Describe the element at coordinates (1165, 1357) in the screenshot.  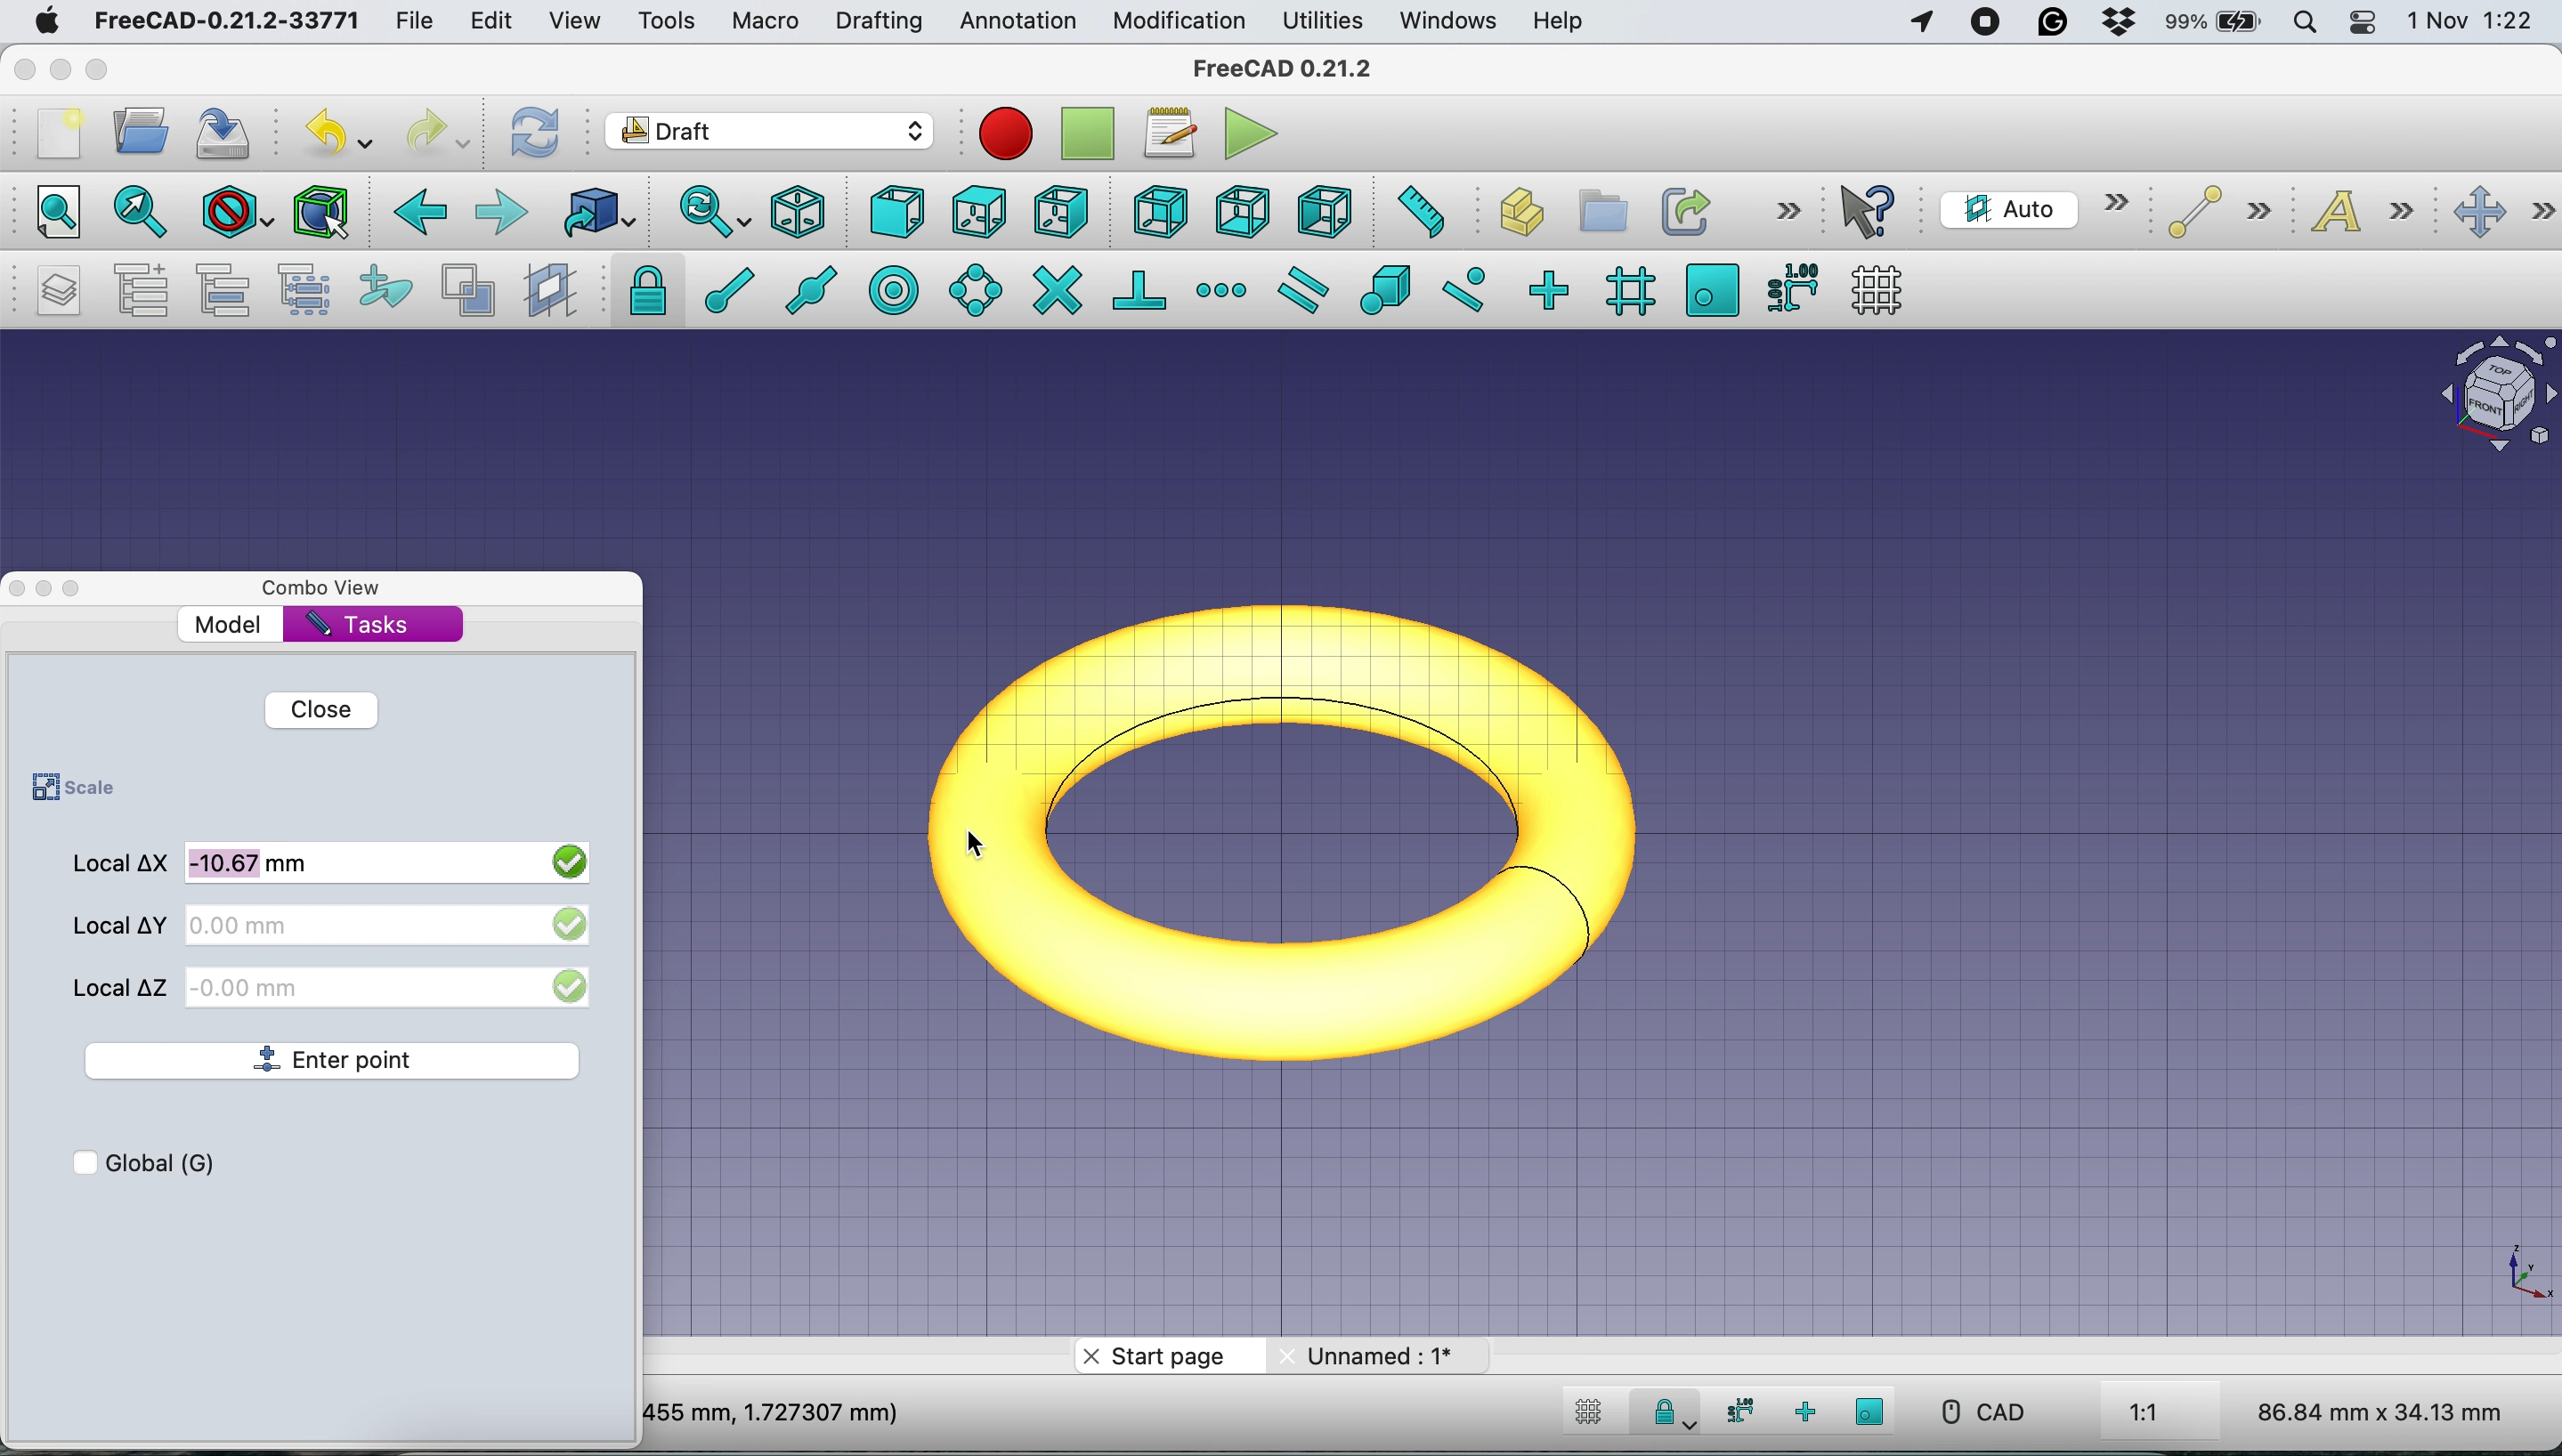
I see `start page` at that location.